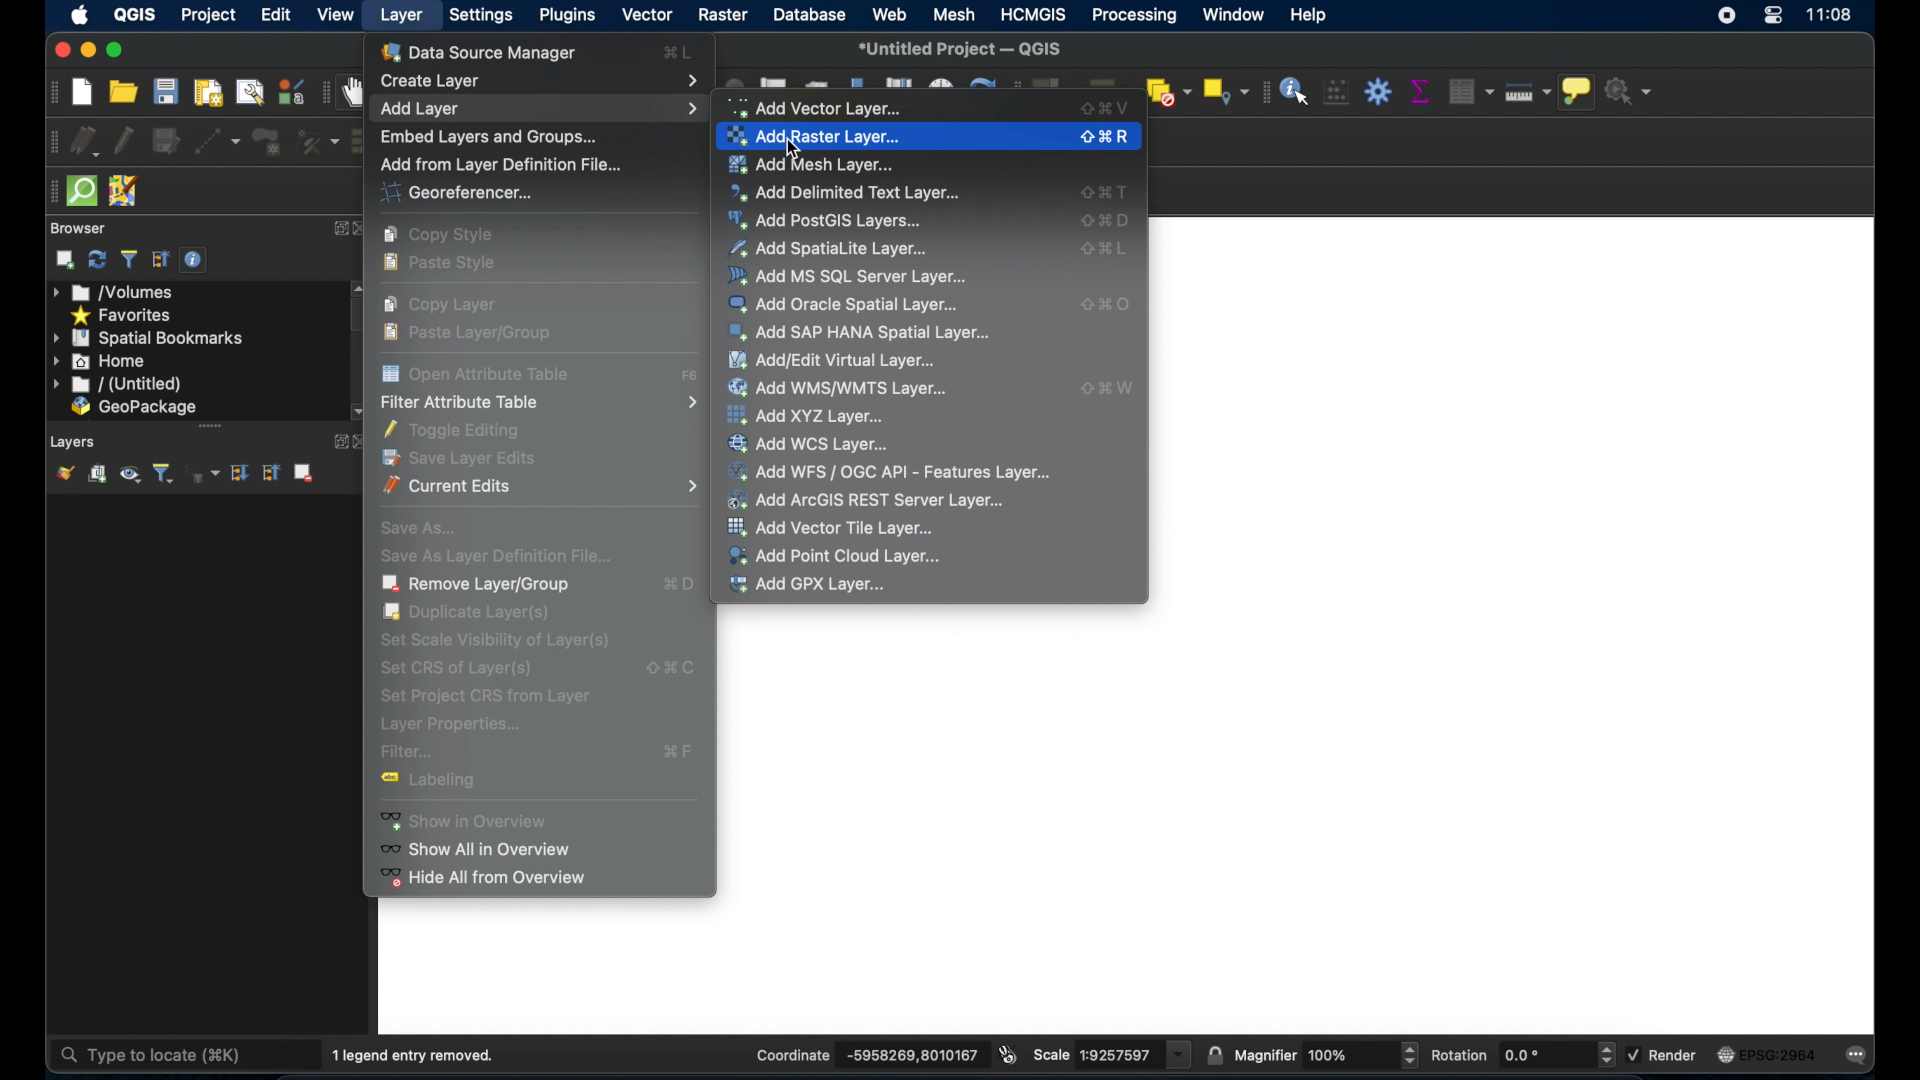 The width and height of the screenshot is (1920, 1080). What do you see at coordinates (129, 258) in the screenshot?
I see `filter browser` at bounding box center [129, 258].